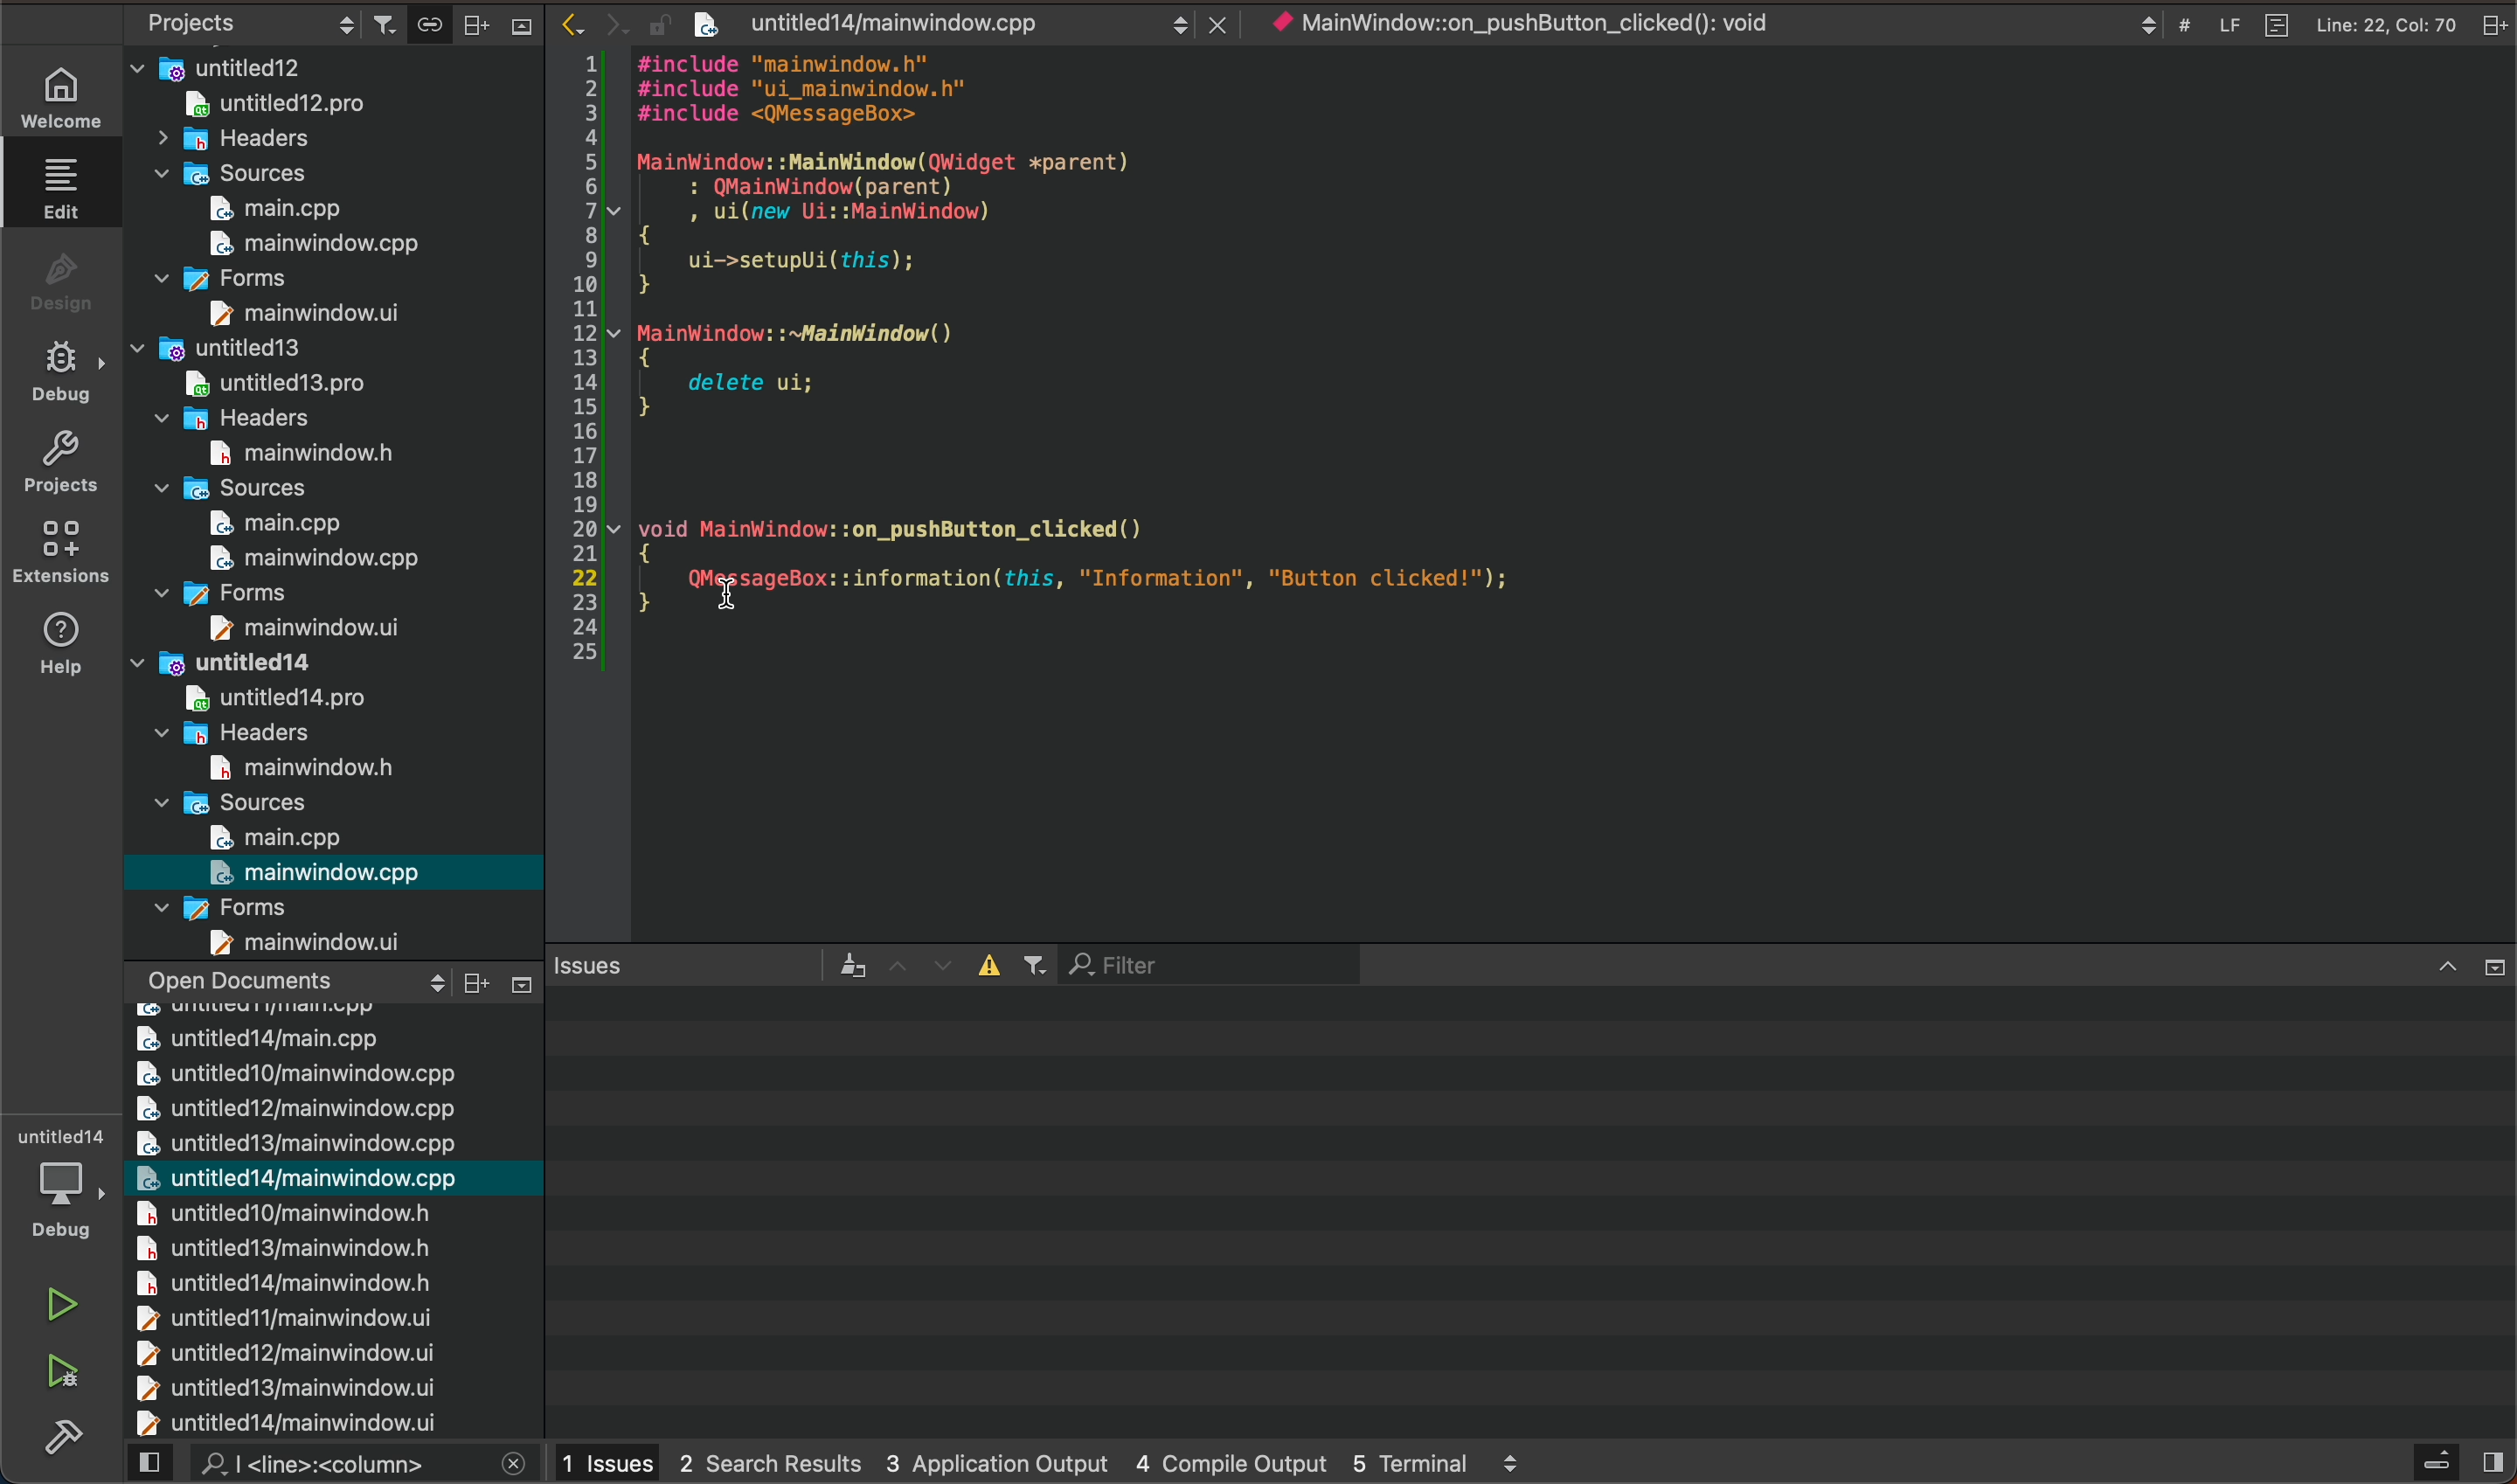 The height and width of the screenshot is (1484, 2517). I want to click on untitled14, so click(262, 661).